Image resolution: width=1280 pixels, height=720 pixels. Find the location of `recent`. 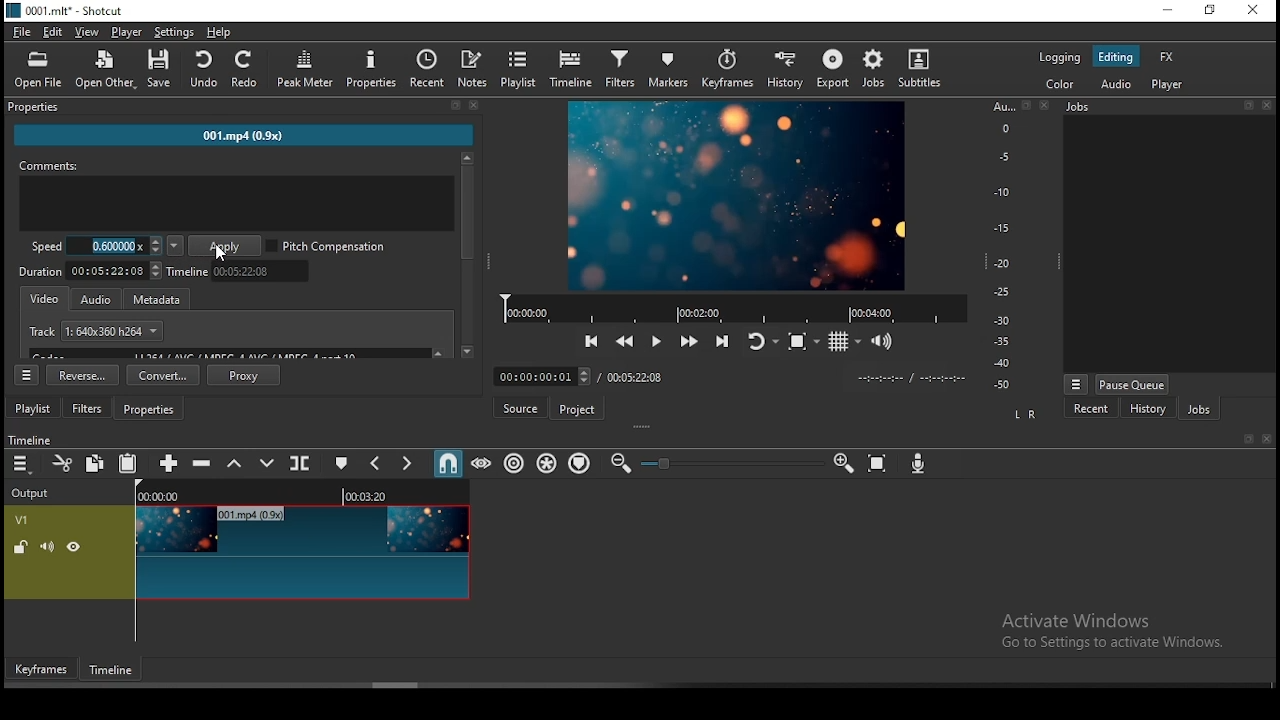

recent is located at coordinates (1094, 408).